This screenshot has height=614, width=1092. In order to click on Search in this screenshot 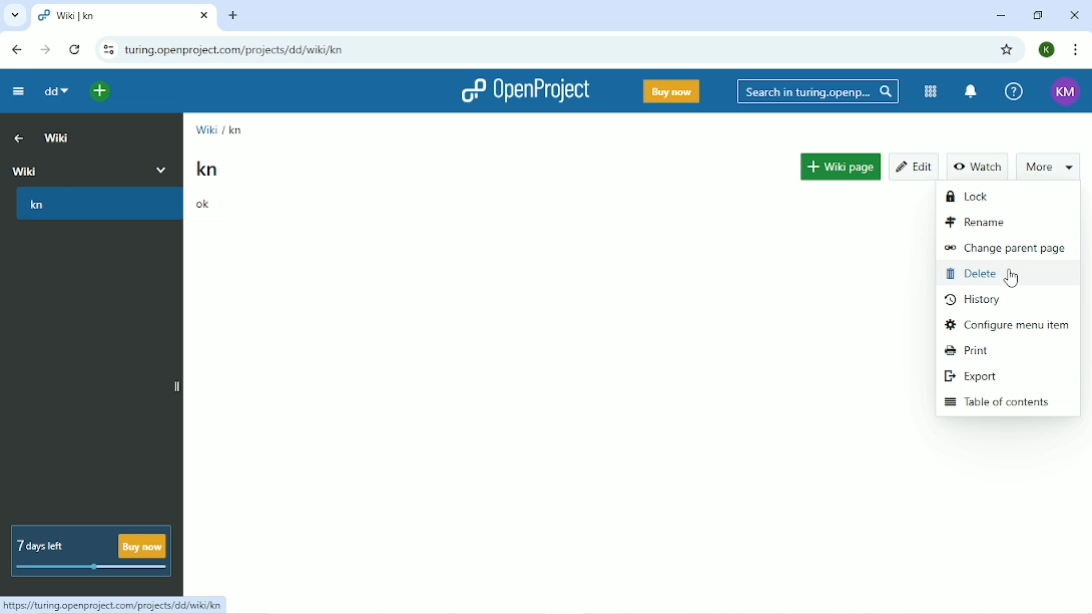, I will do `click(818, 92)`.